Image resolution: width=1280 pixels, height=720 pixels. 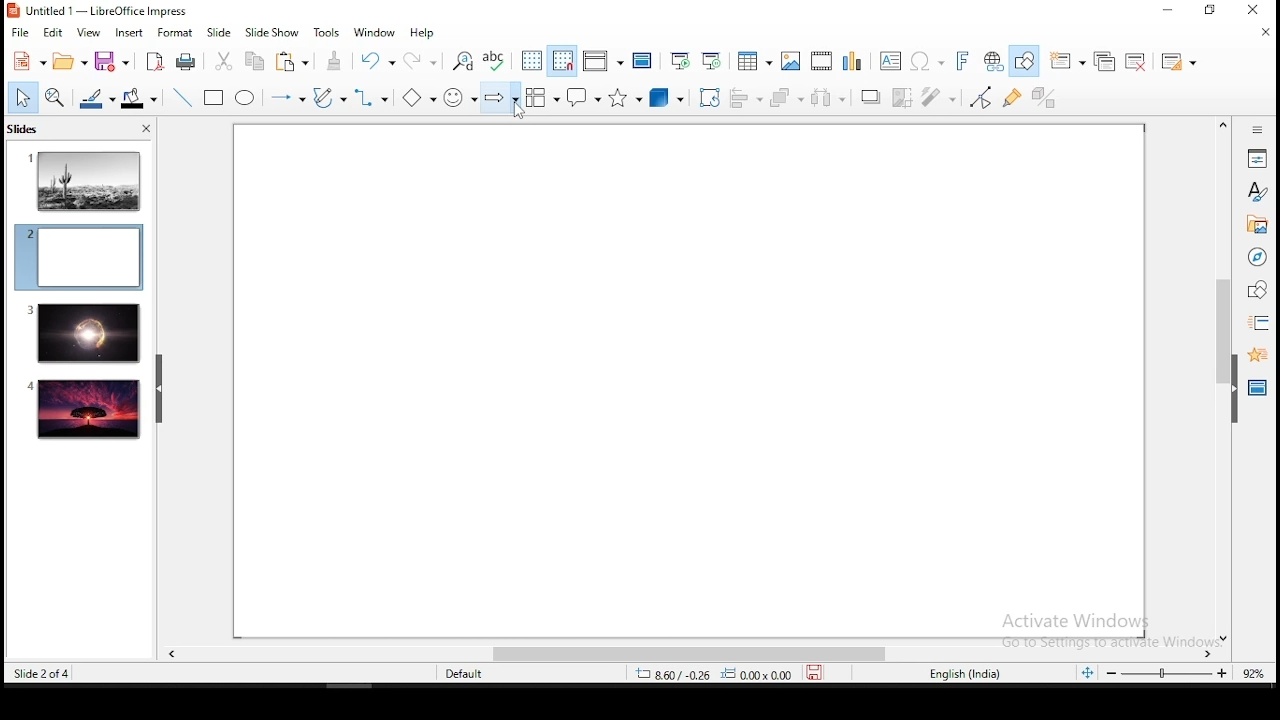 I want to click on callout shapes, so click(x=586, y=98).